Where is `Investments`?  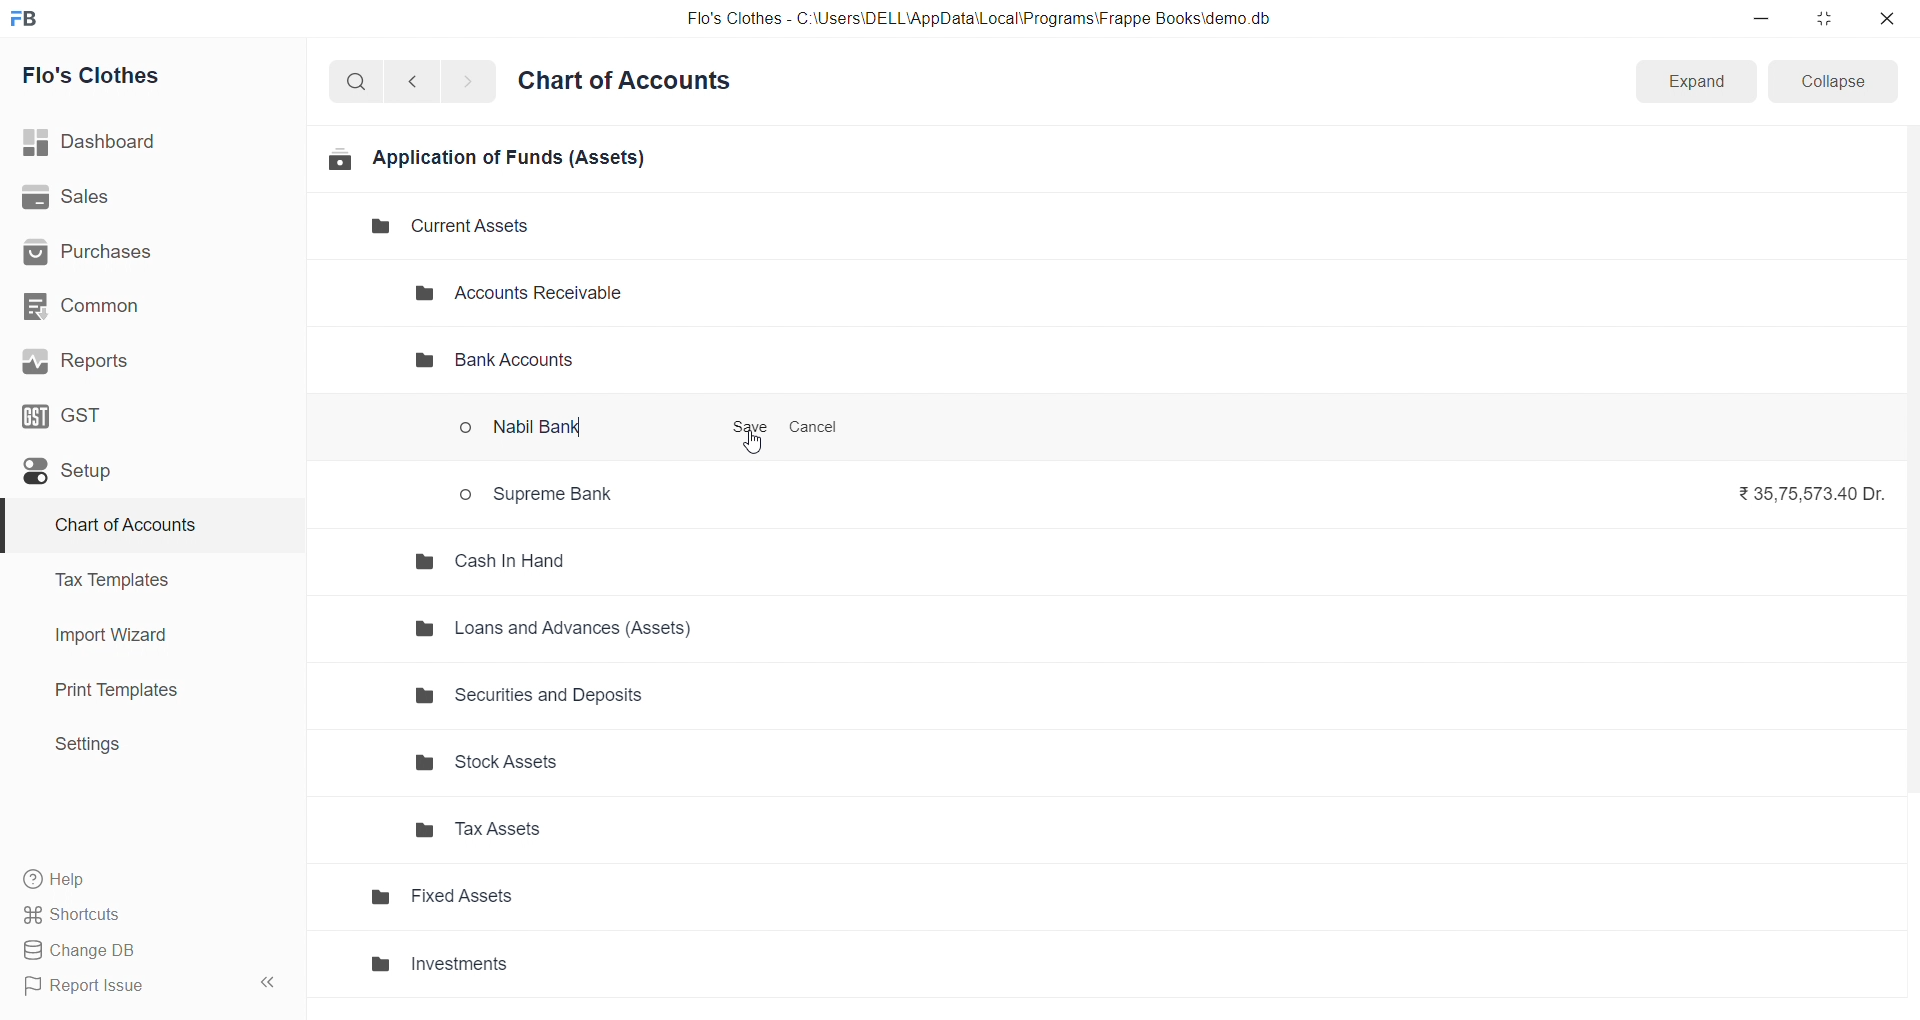
Investments is located at coordinates (550, 965).